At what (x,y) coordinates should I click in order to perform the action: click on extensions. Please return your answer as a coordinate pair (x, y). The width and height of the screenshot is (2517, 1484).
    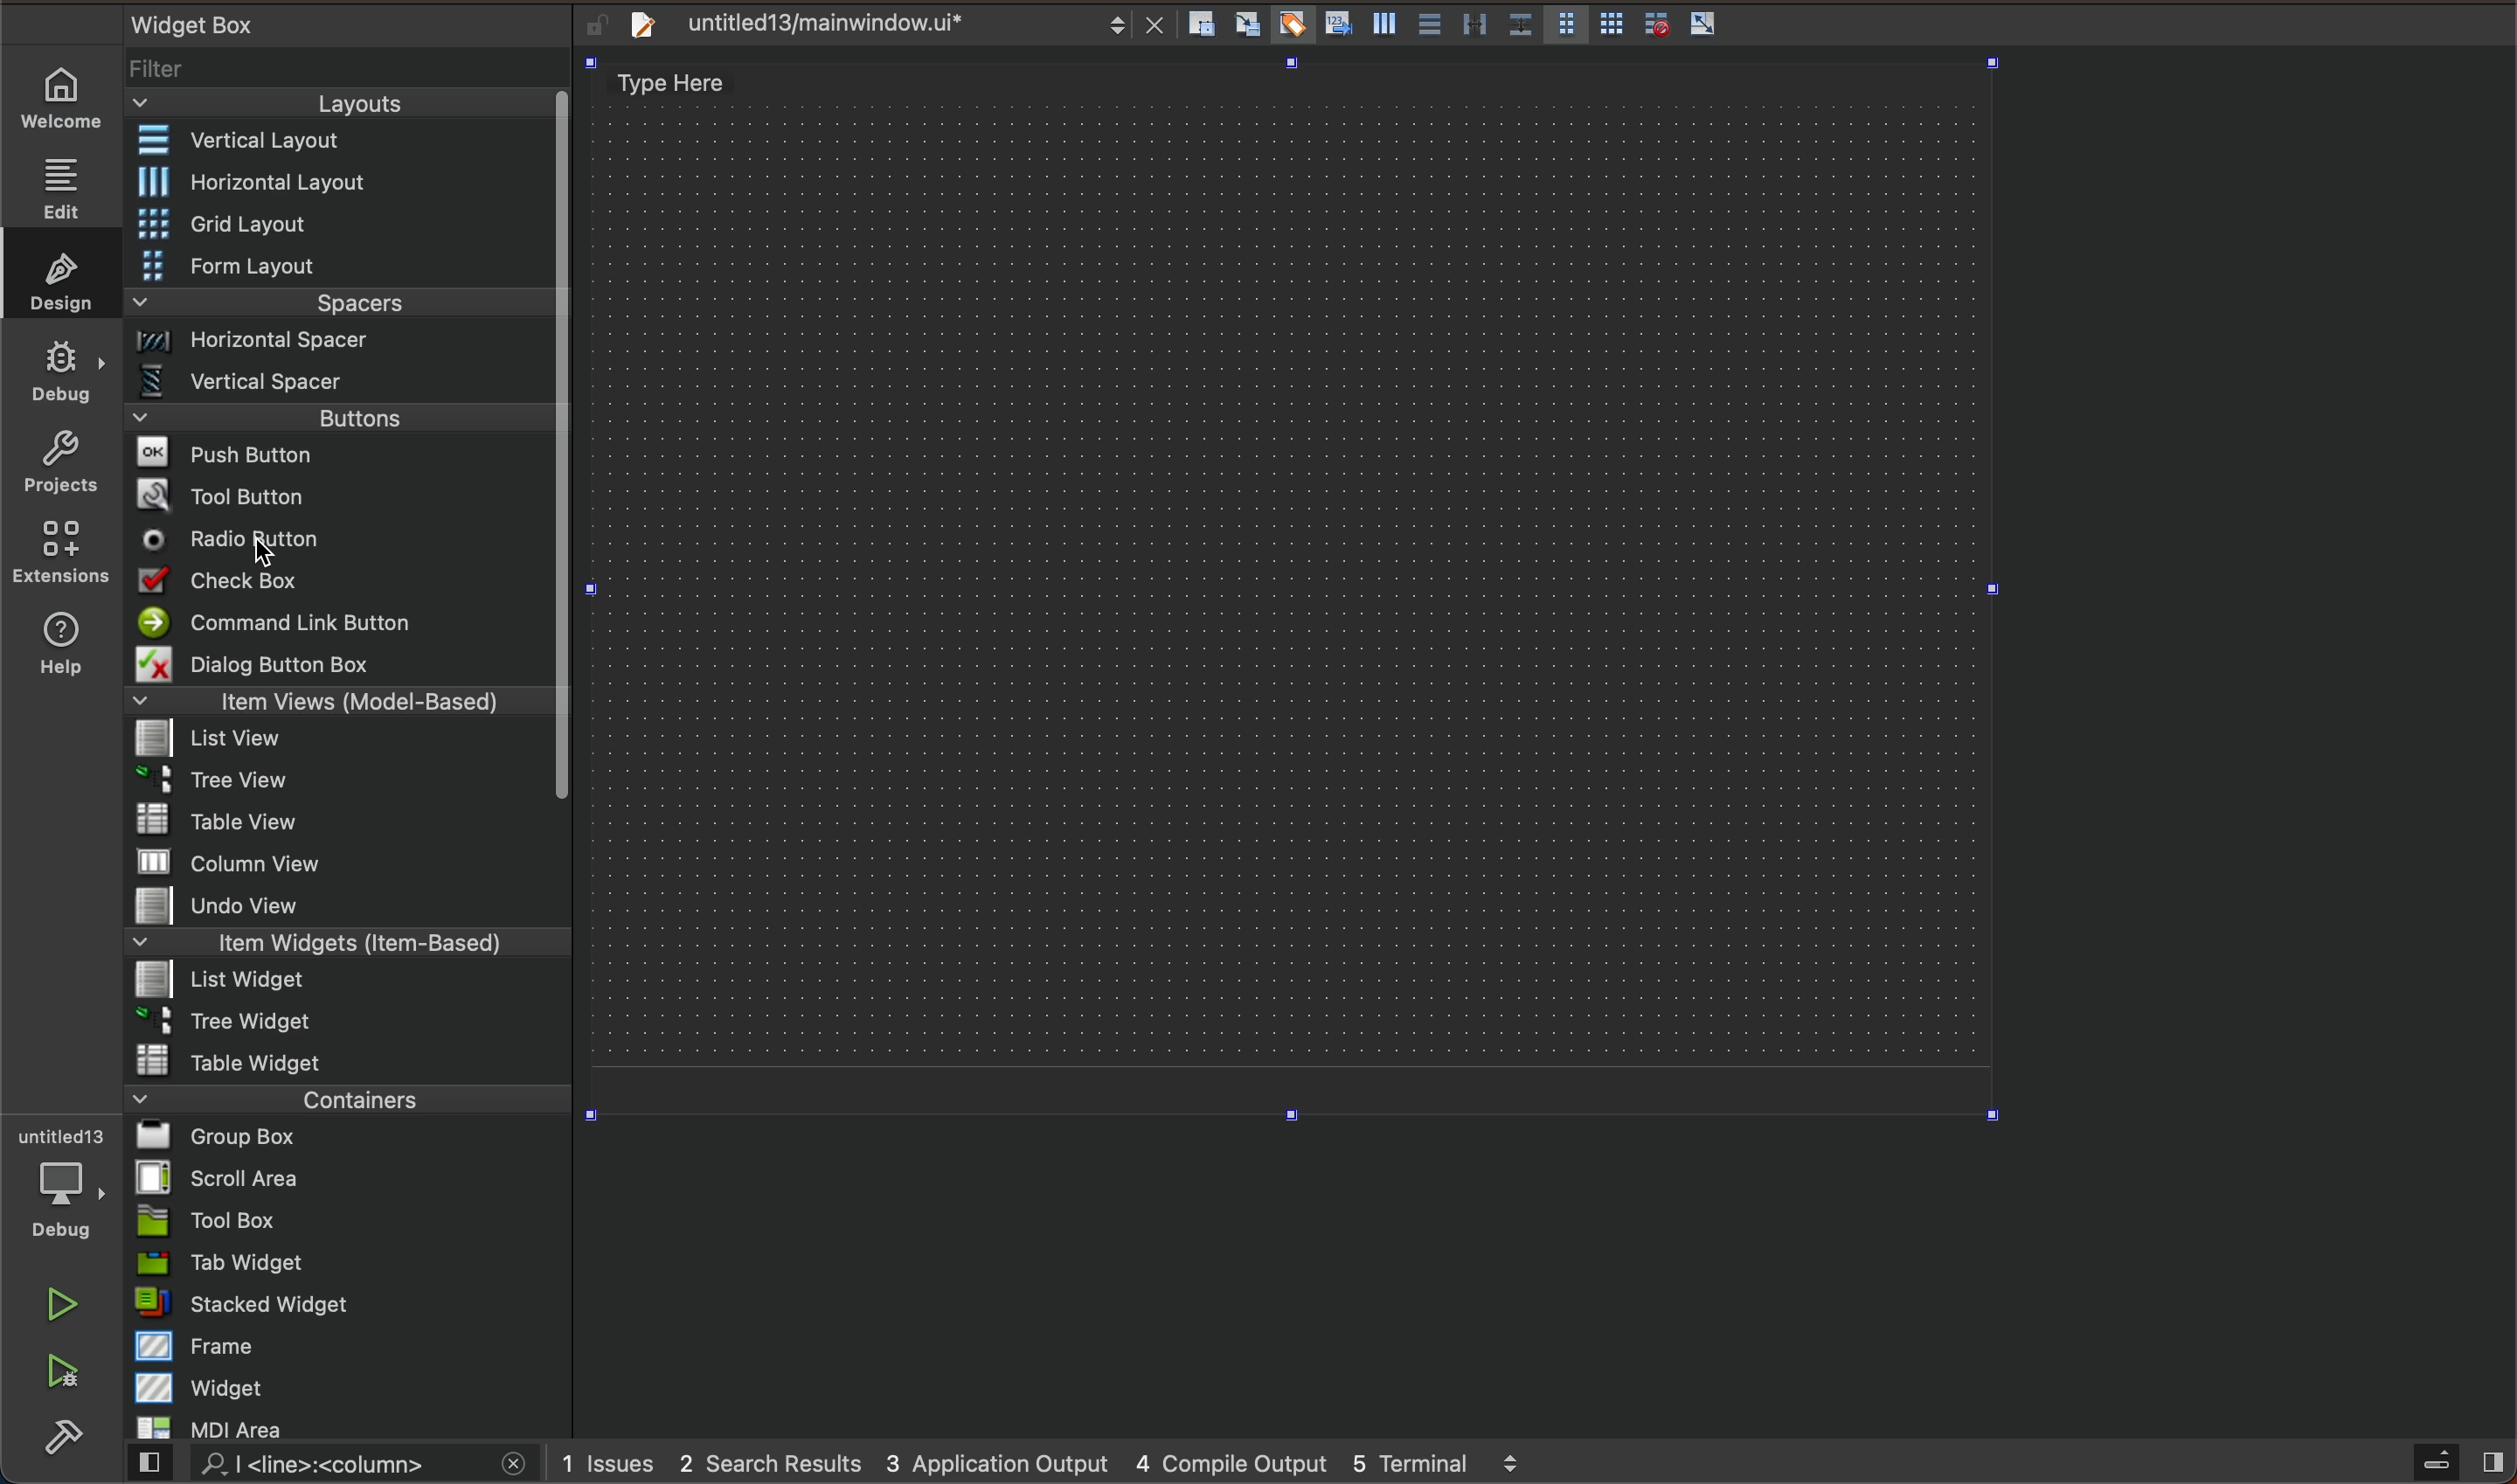
    Looking at the image, I should click on (59, 551).